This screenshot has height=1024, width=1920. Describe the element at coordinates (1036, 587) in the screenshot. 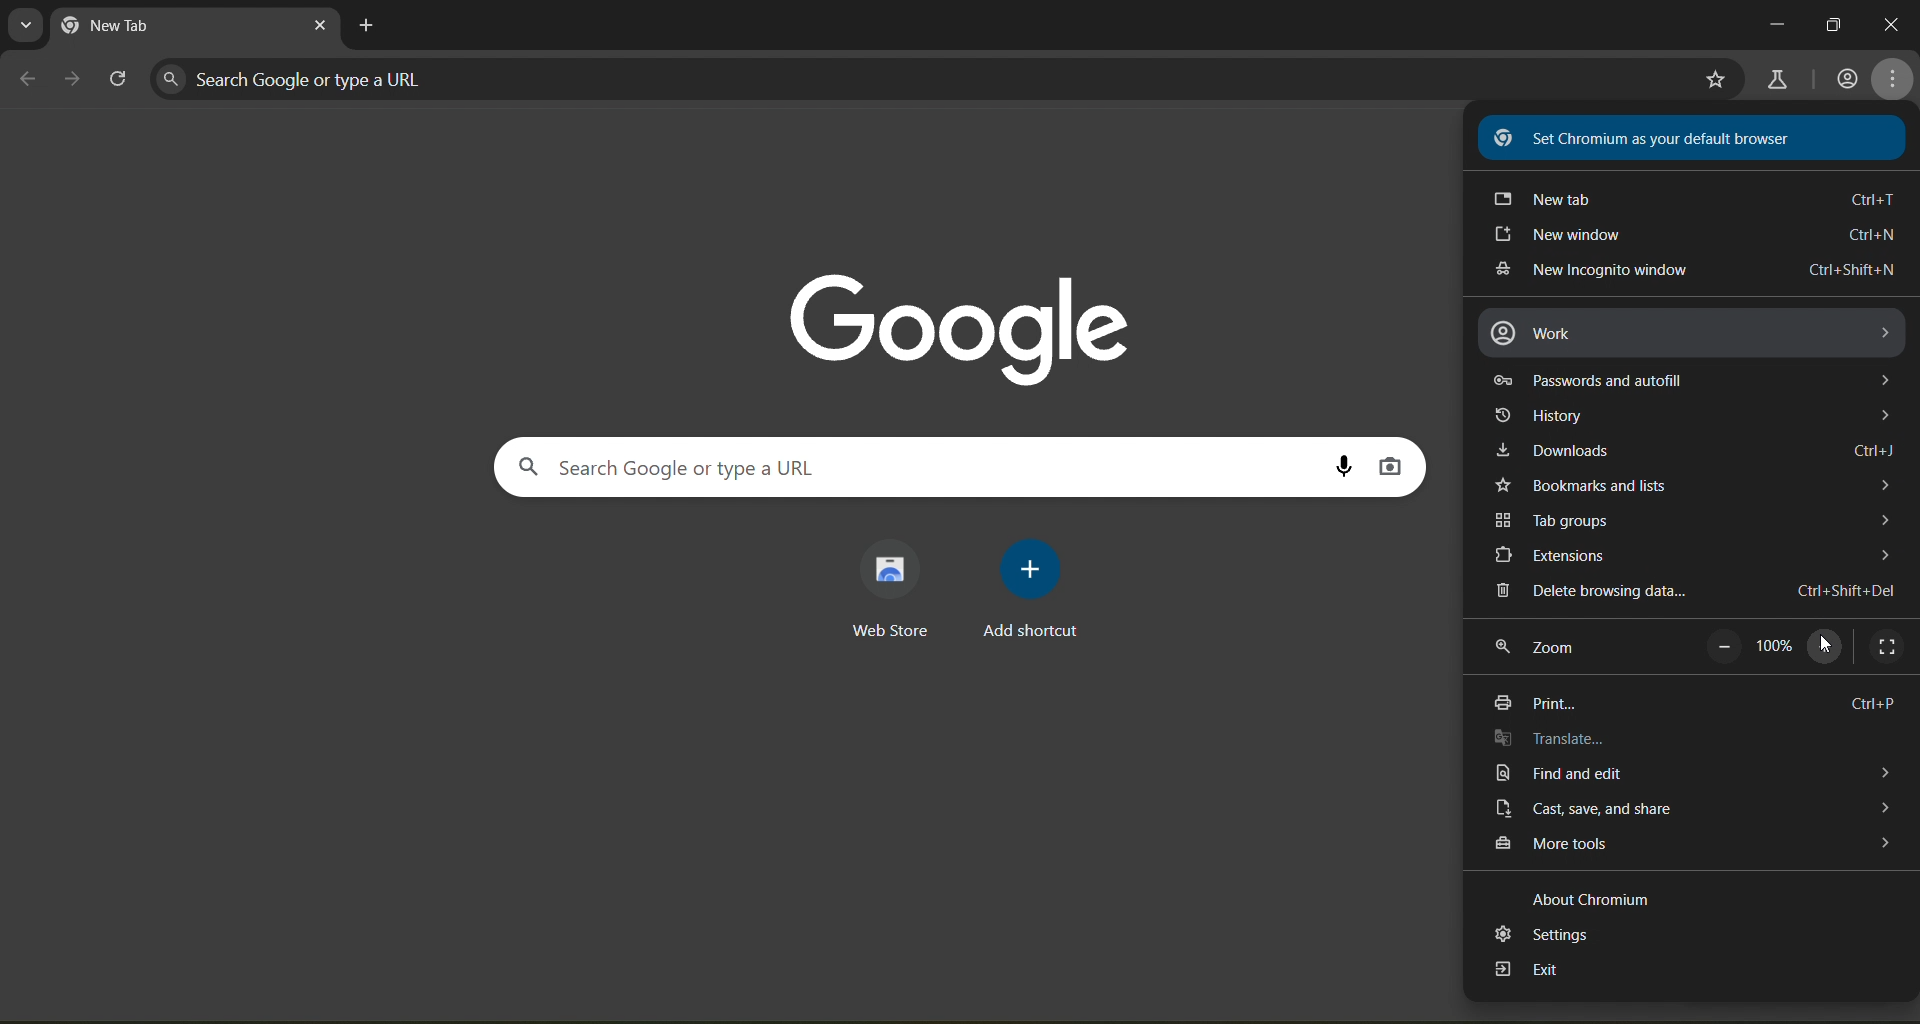

I see `add shortcut` at that location.